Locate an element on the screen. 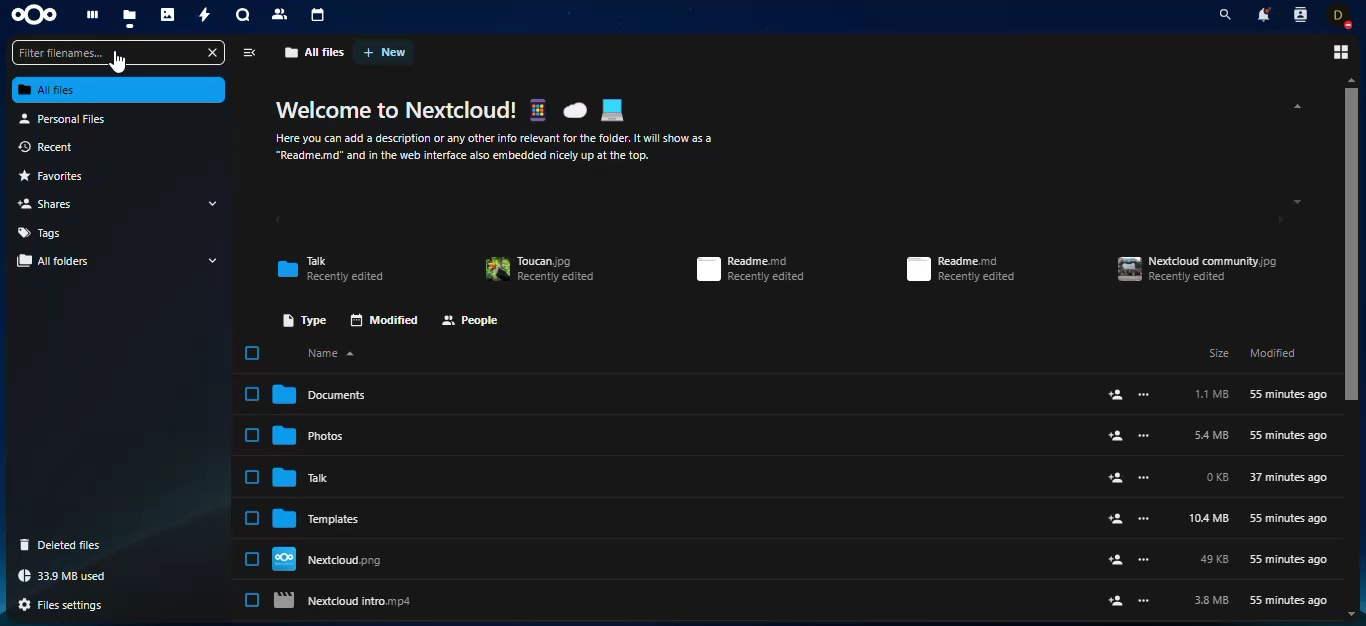 The height and width of the screenshot is (626, 1366). Click to select is located at coordinates (252, 393).